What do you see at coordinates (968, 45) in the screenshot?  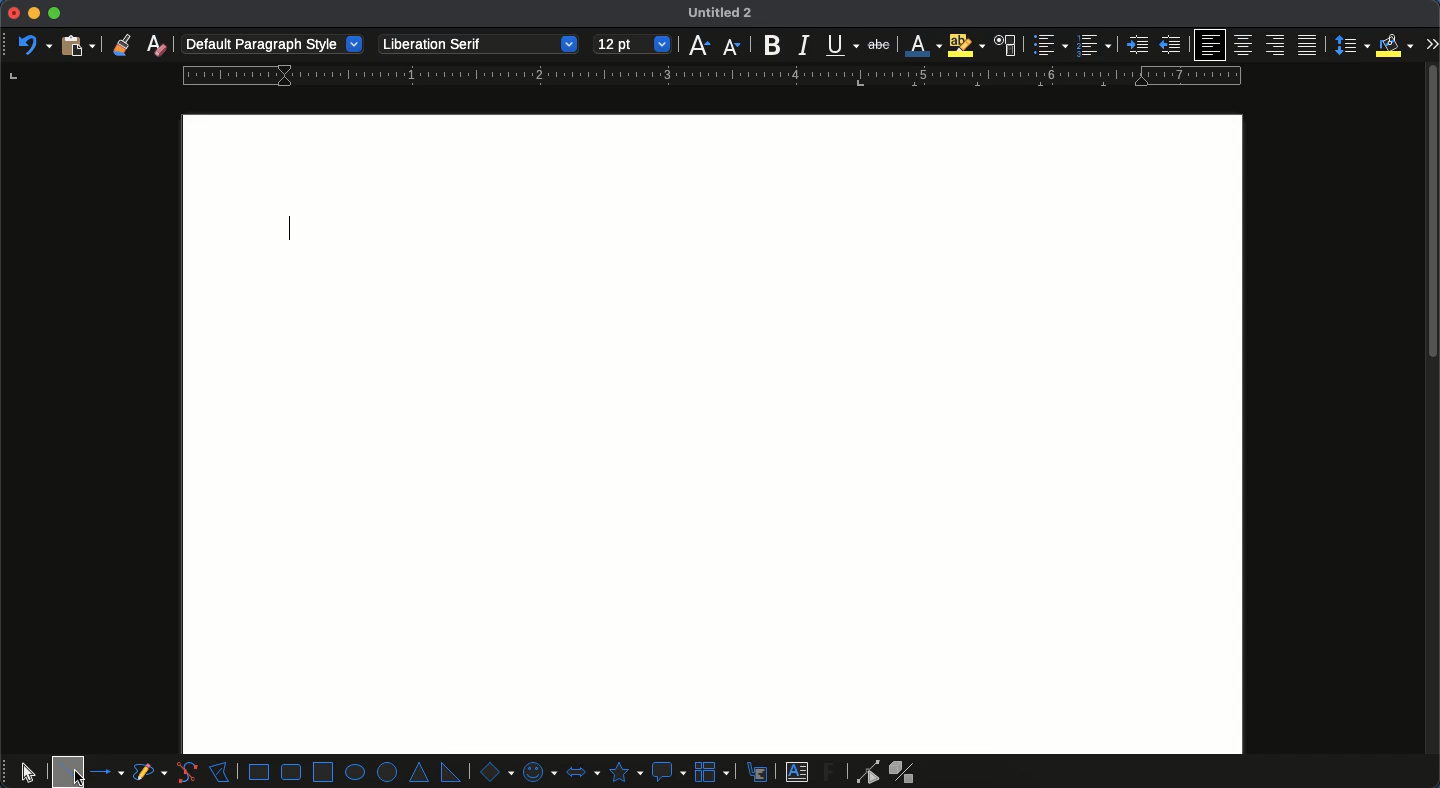 I see `highlight` at bounding box center [968, 45].